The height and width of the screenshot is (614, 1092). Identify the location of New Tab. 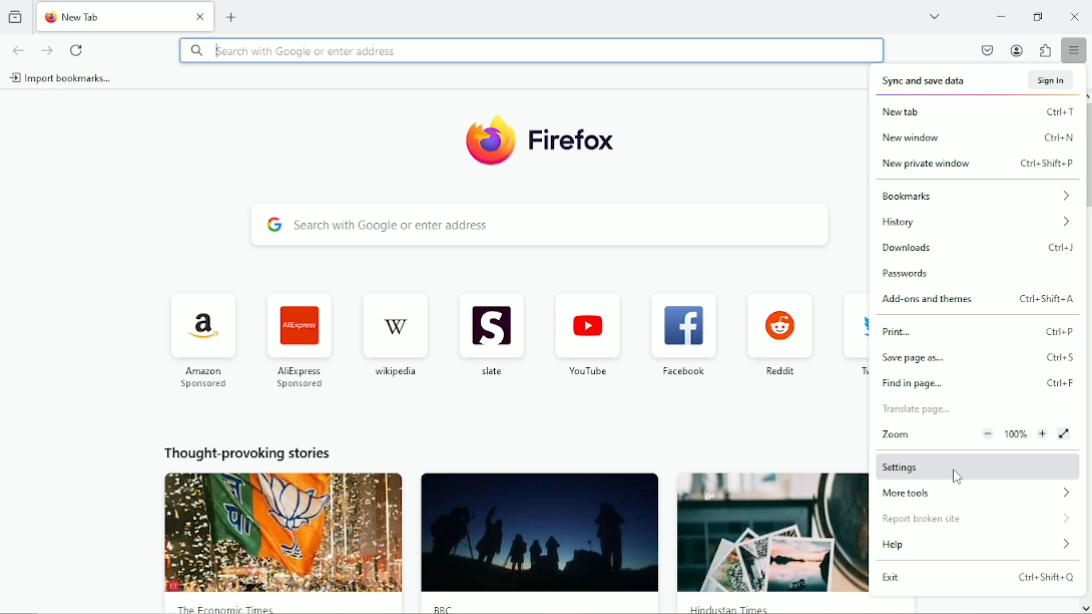
(111, 16).